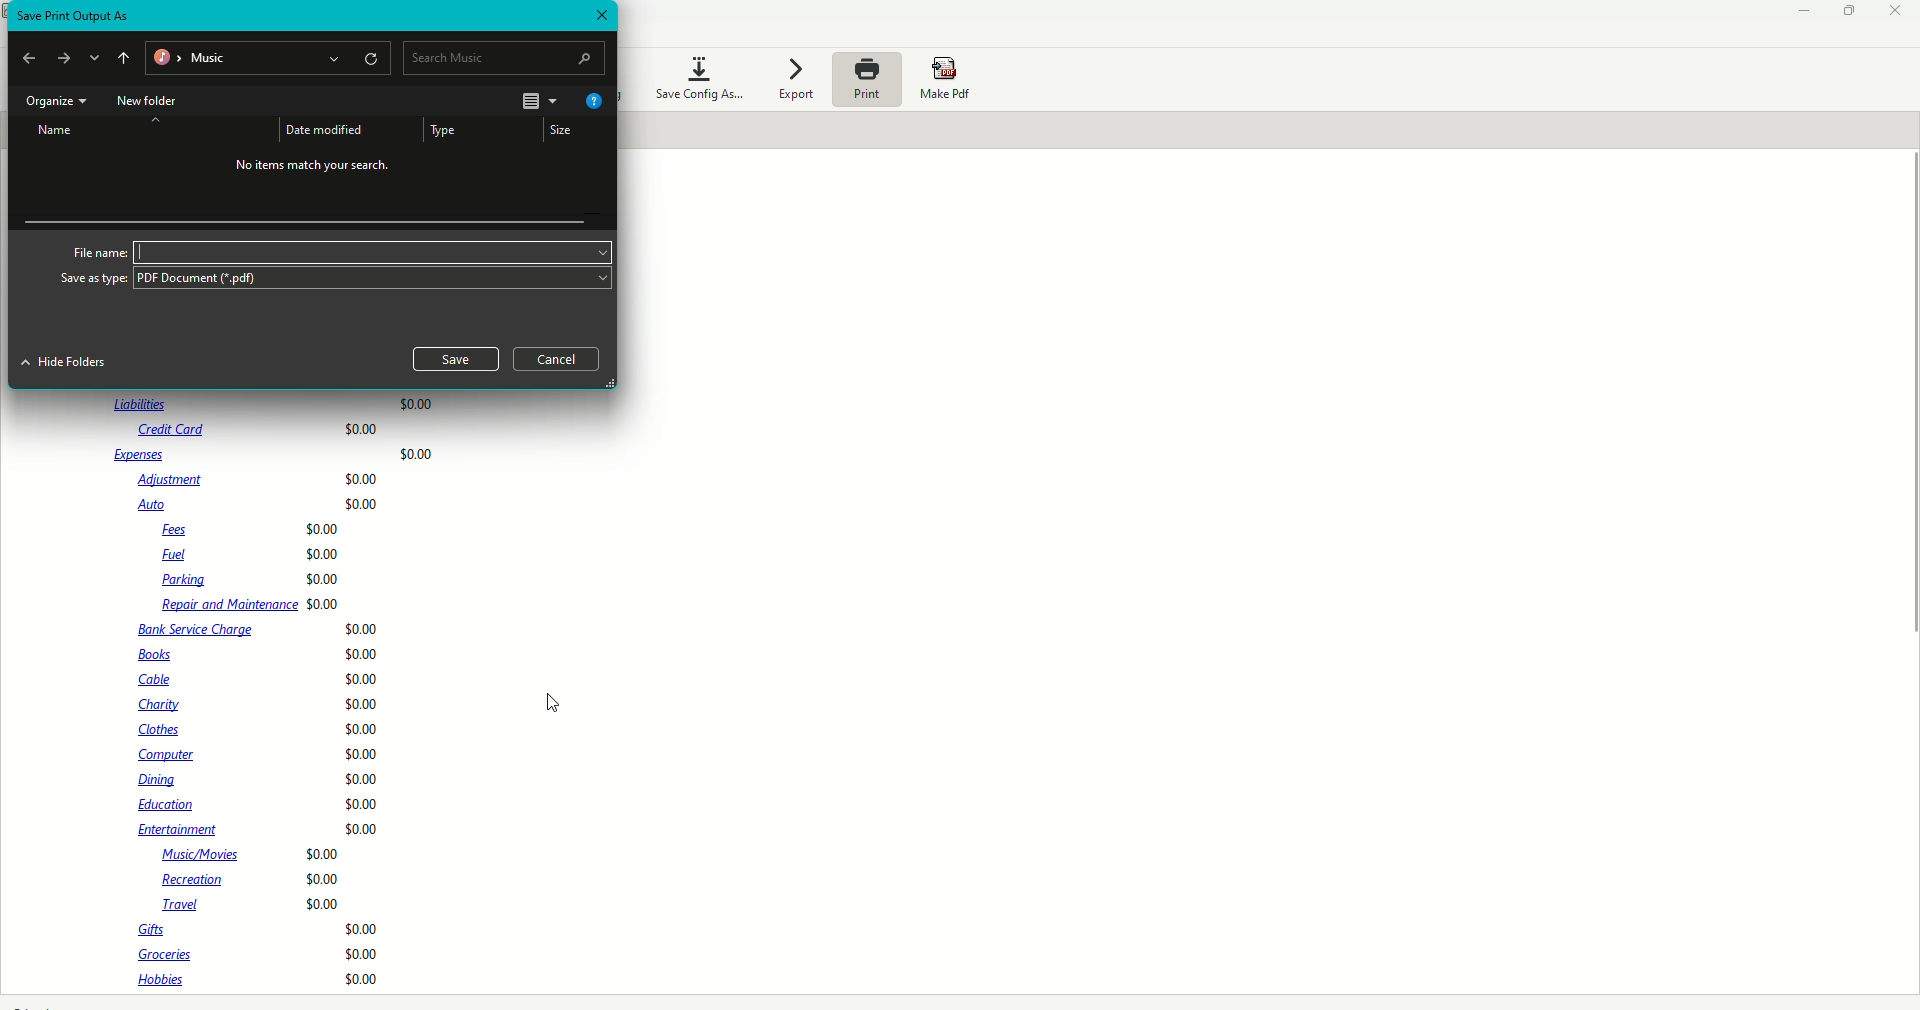 The height and width of the screenshot is (1010, 1920). What do you see at coordinates (1896, 13) in the screenshot?
I see `Close` at bounding box center [1896, 13].